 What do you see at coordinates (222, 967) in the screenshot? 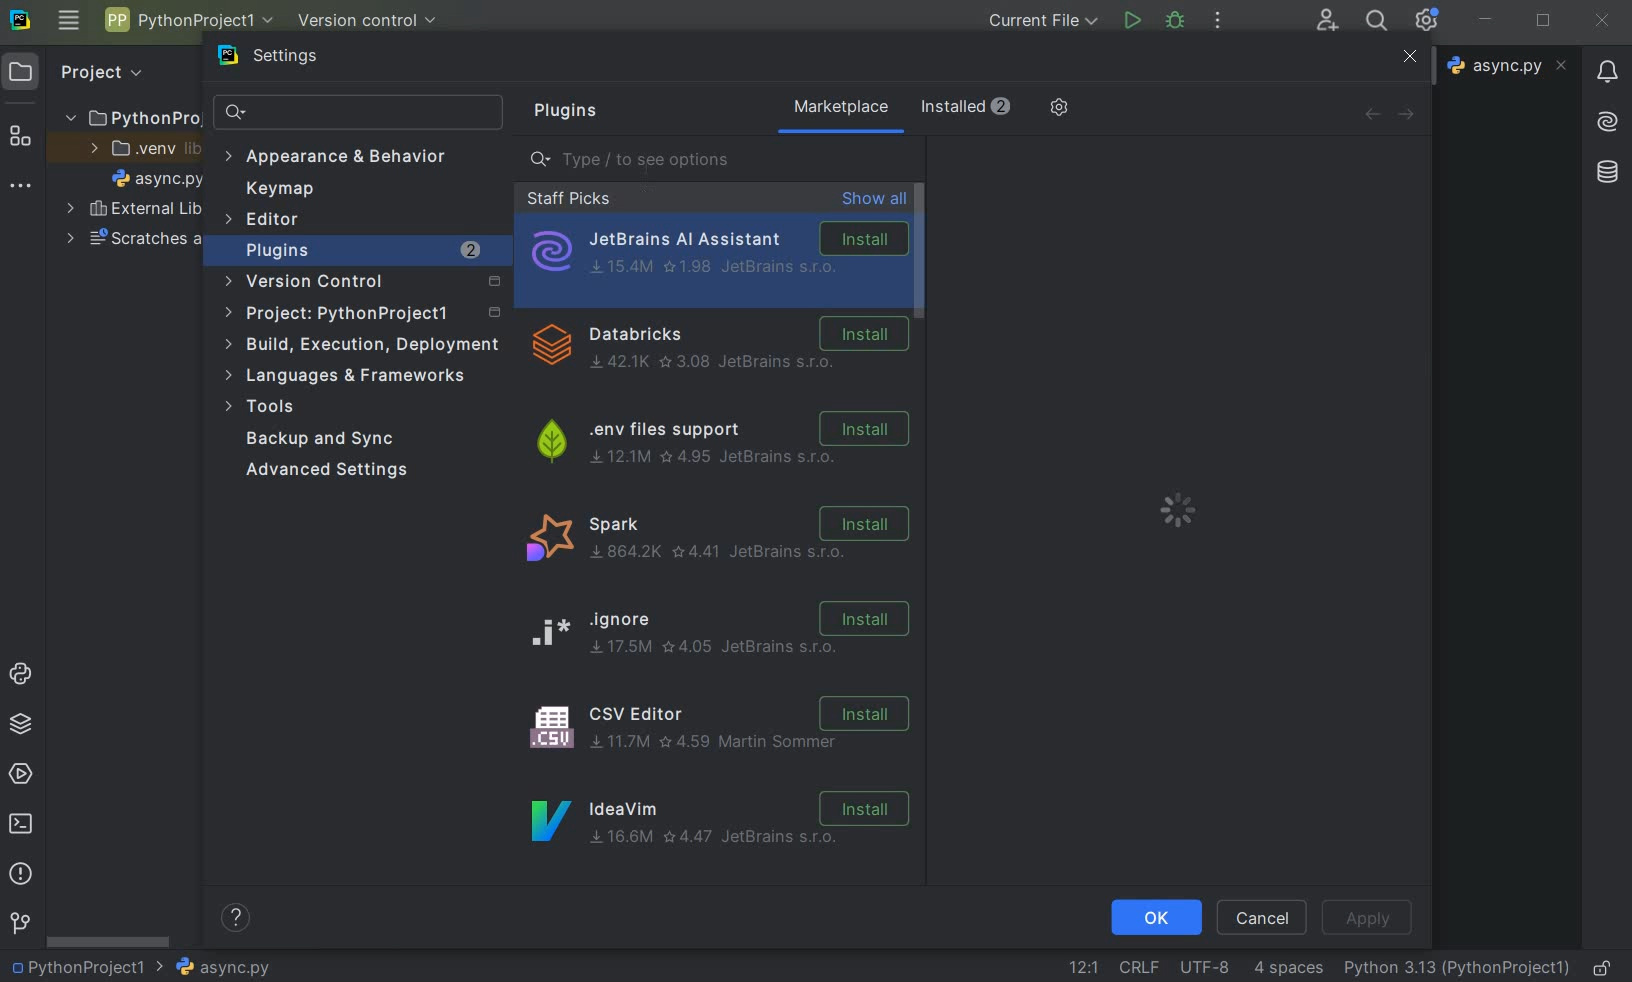
I see `file name` at bounding box center [222, 967].